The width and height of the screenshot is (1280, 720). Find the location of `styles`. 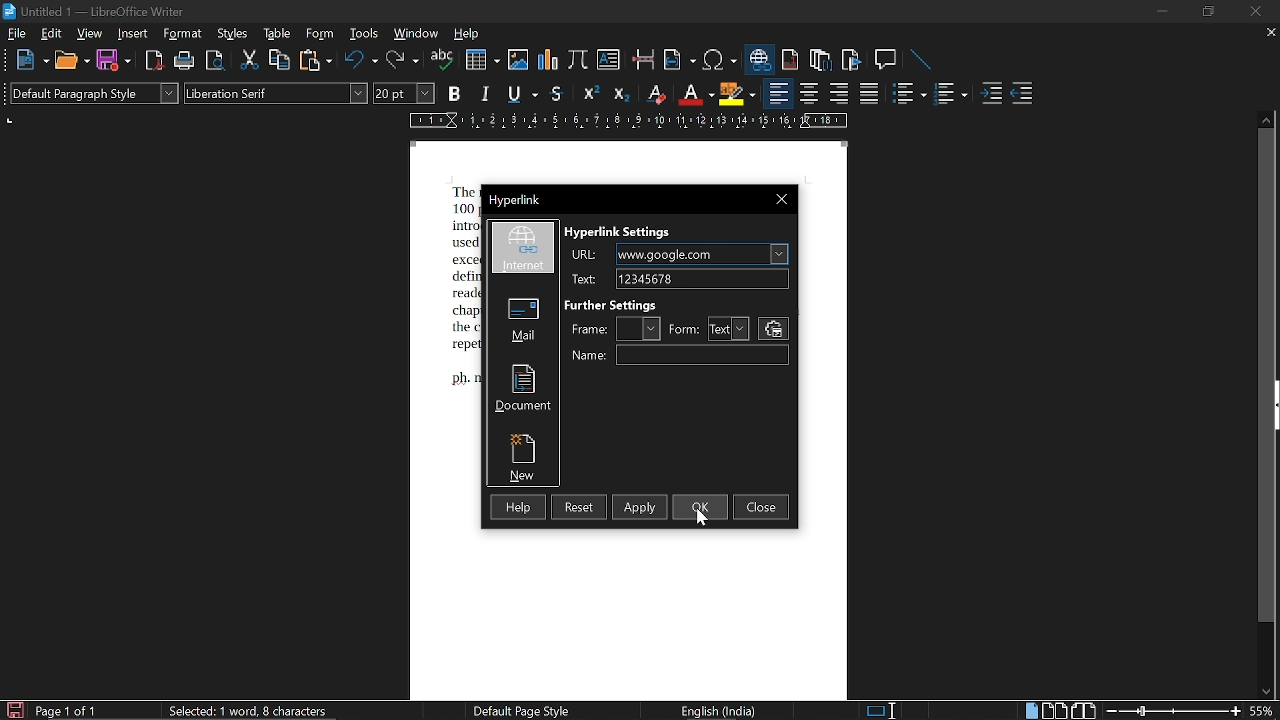

styles is located at coordinates (234, 34).